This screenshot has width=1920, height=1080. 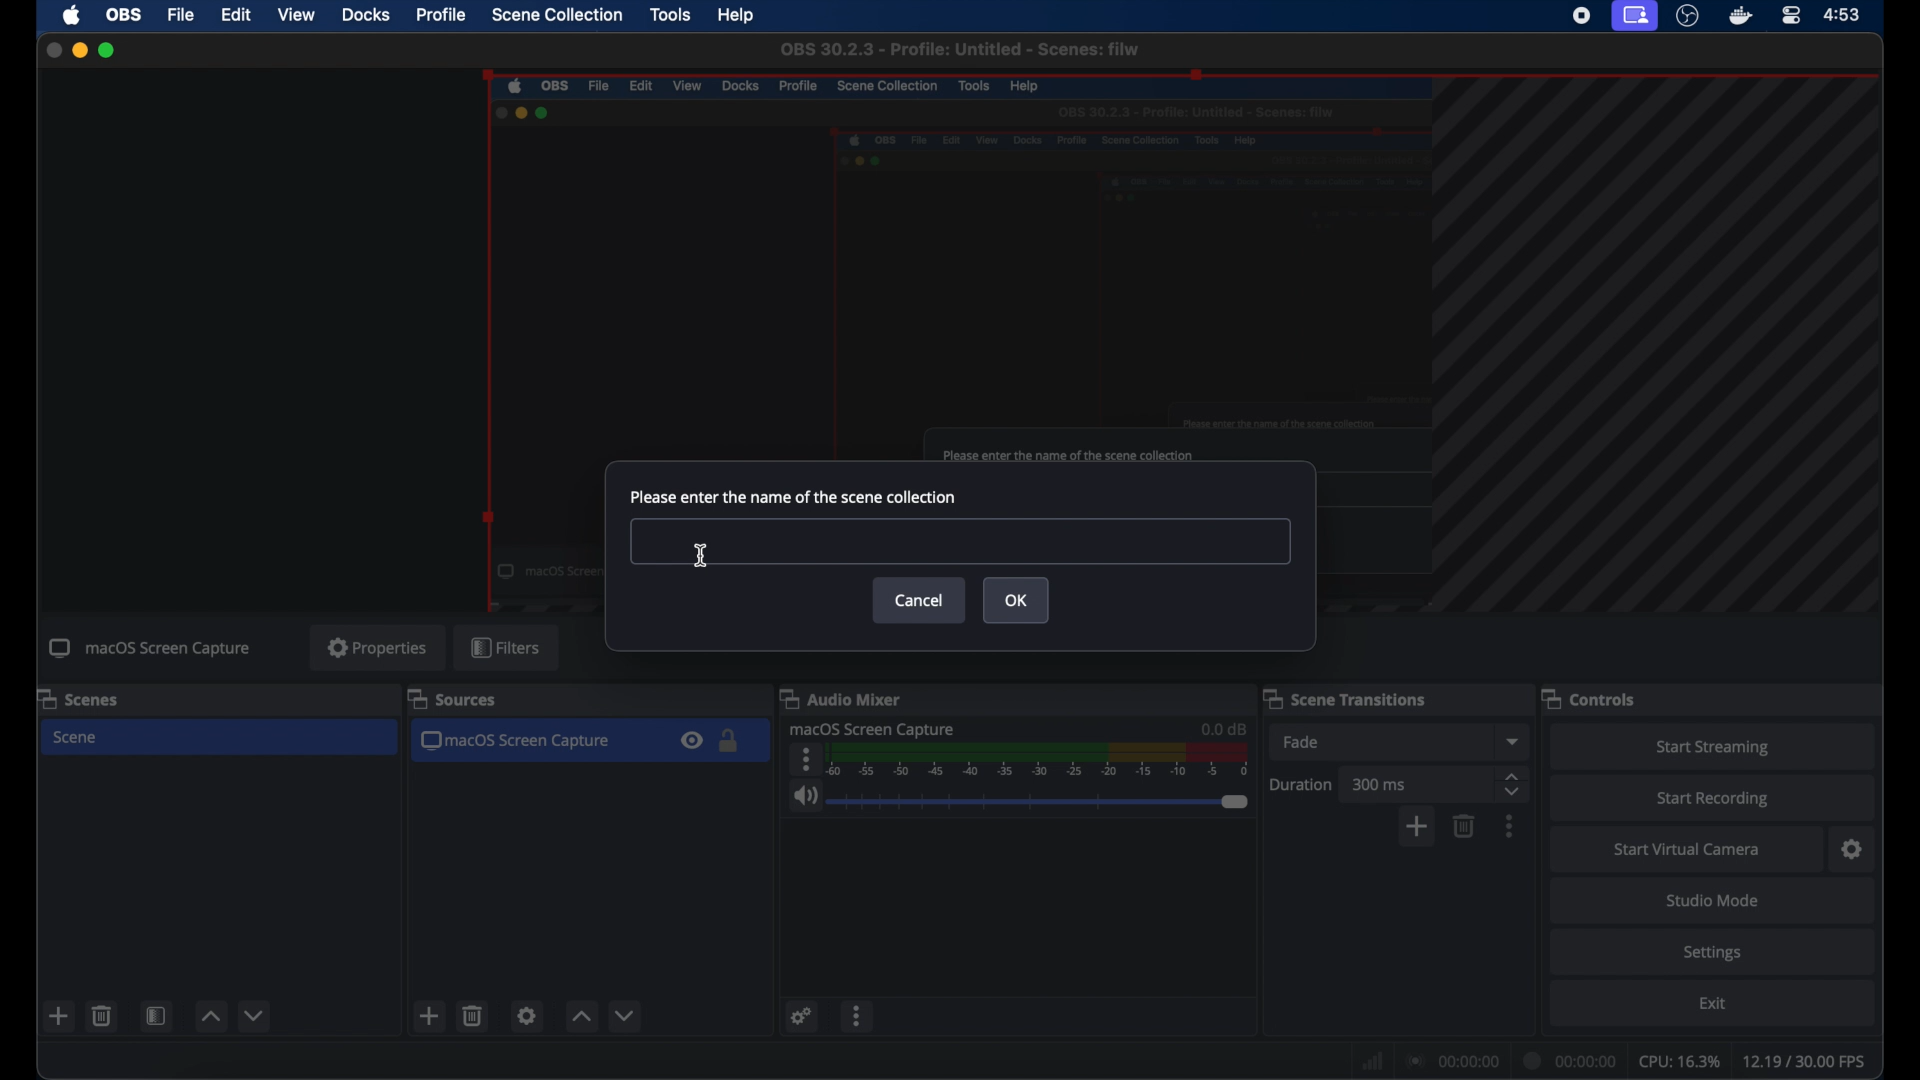 What do you see at coordinates (236, 16) in the screenshot?
I see `edit` at bounding box center [236, 16].